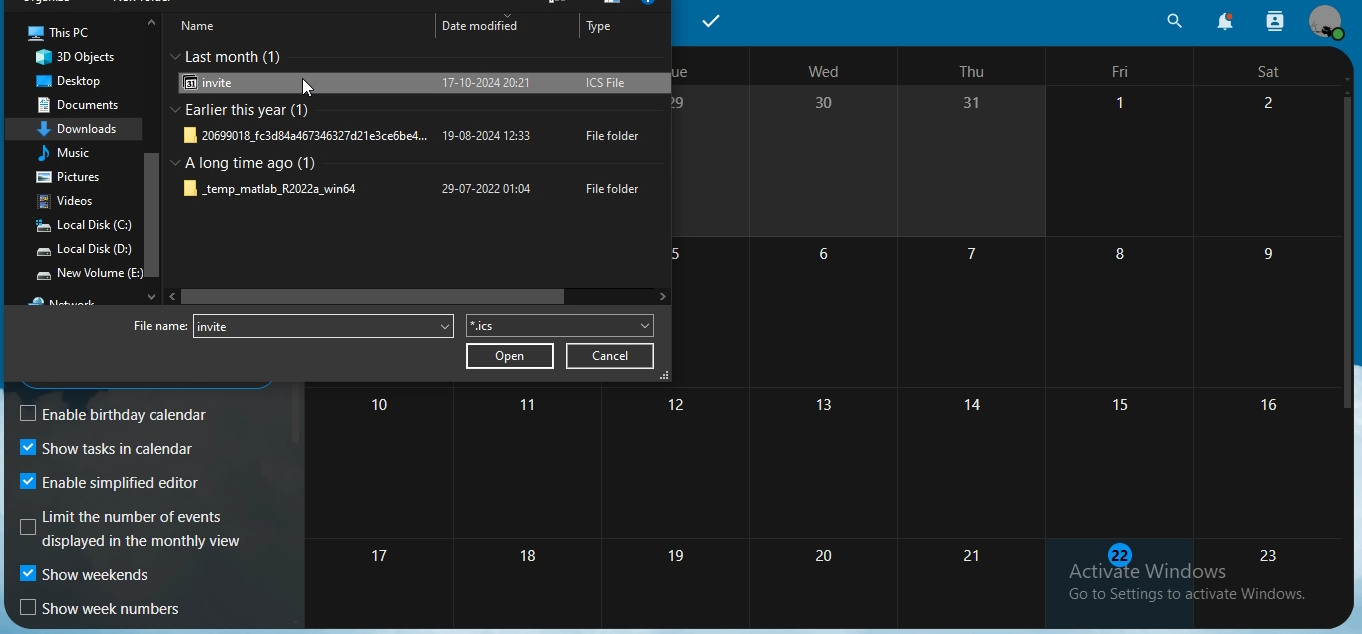  I want to click on documents, so click(88, 105).